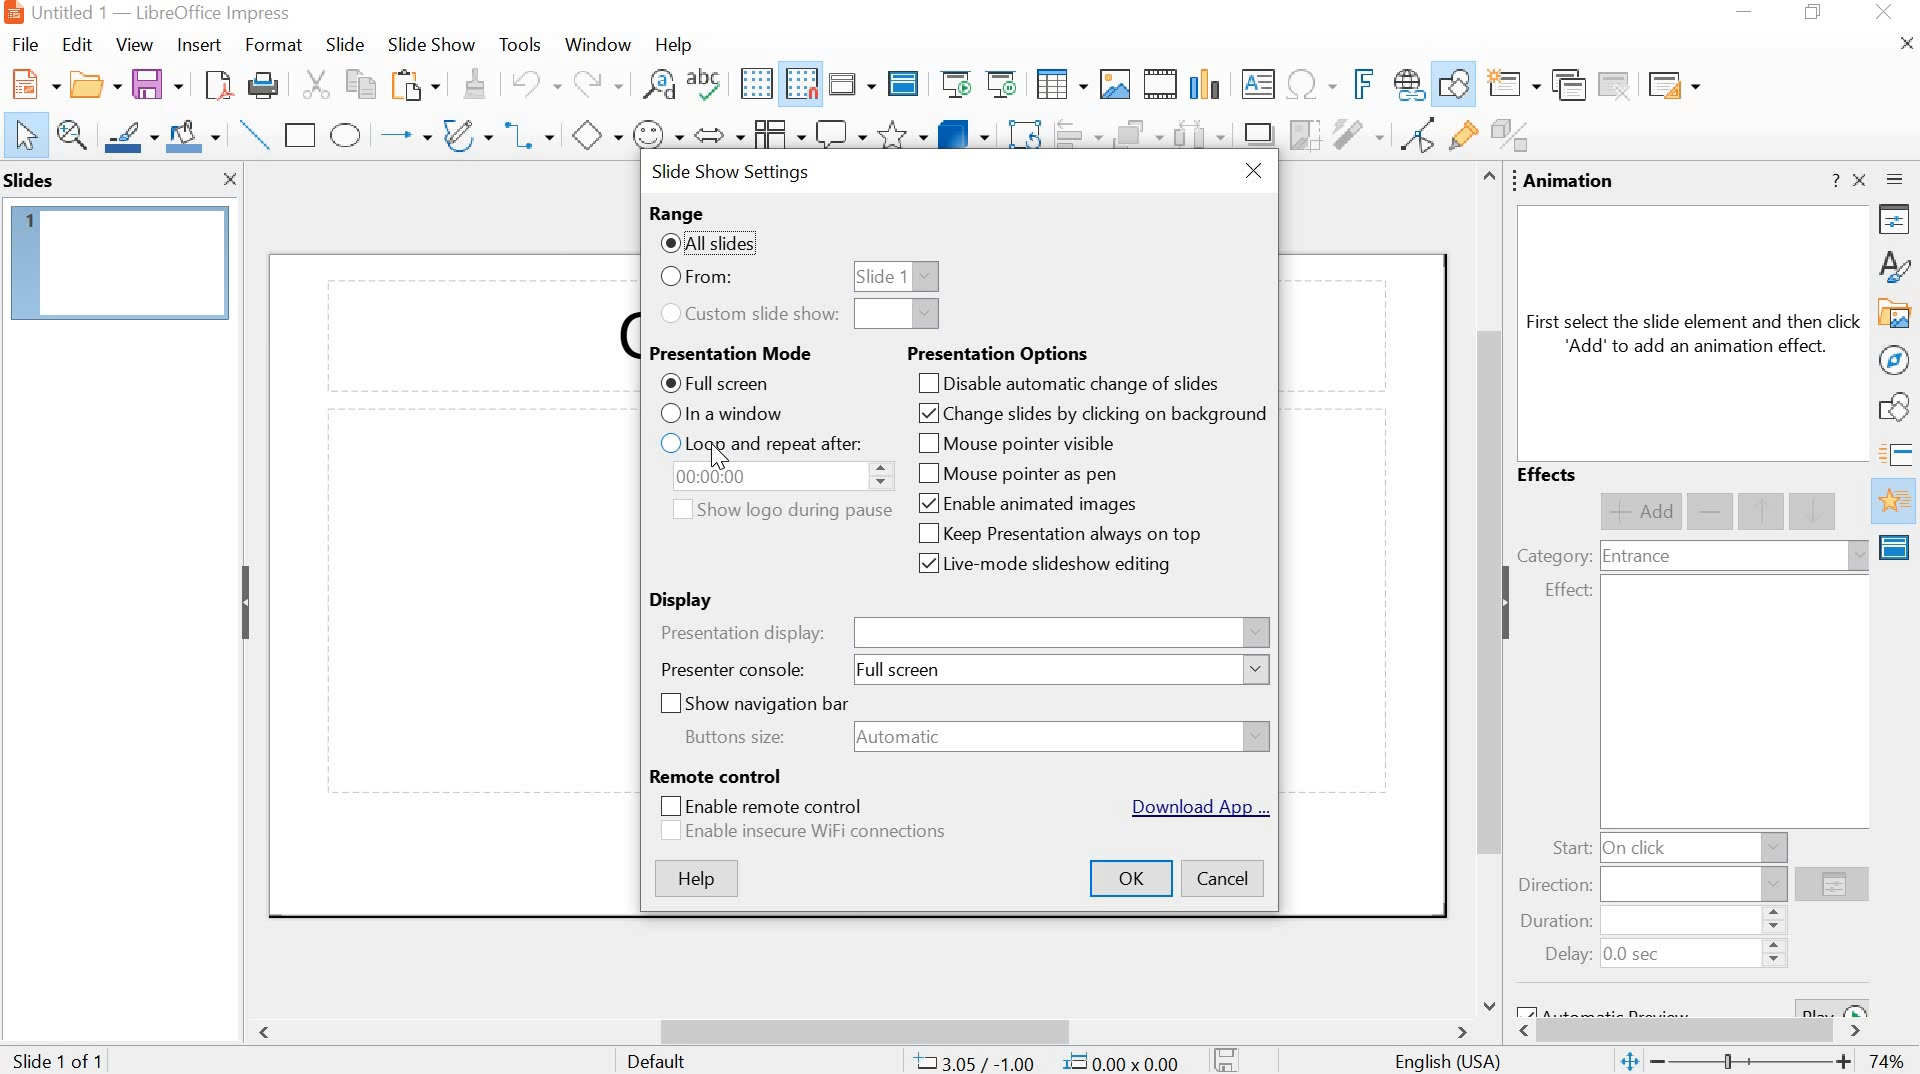 The height and width of the screenshot is (1074, 1920). Describe the element at coordinates (1815, 510) in the screenshot. I see `move down` at that location.